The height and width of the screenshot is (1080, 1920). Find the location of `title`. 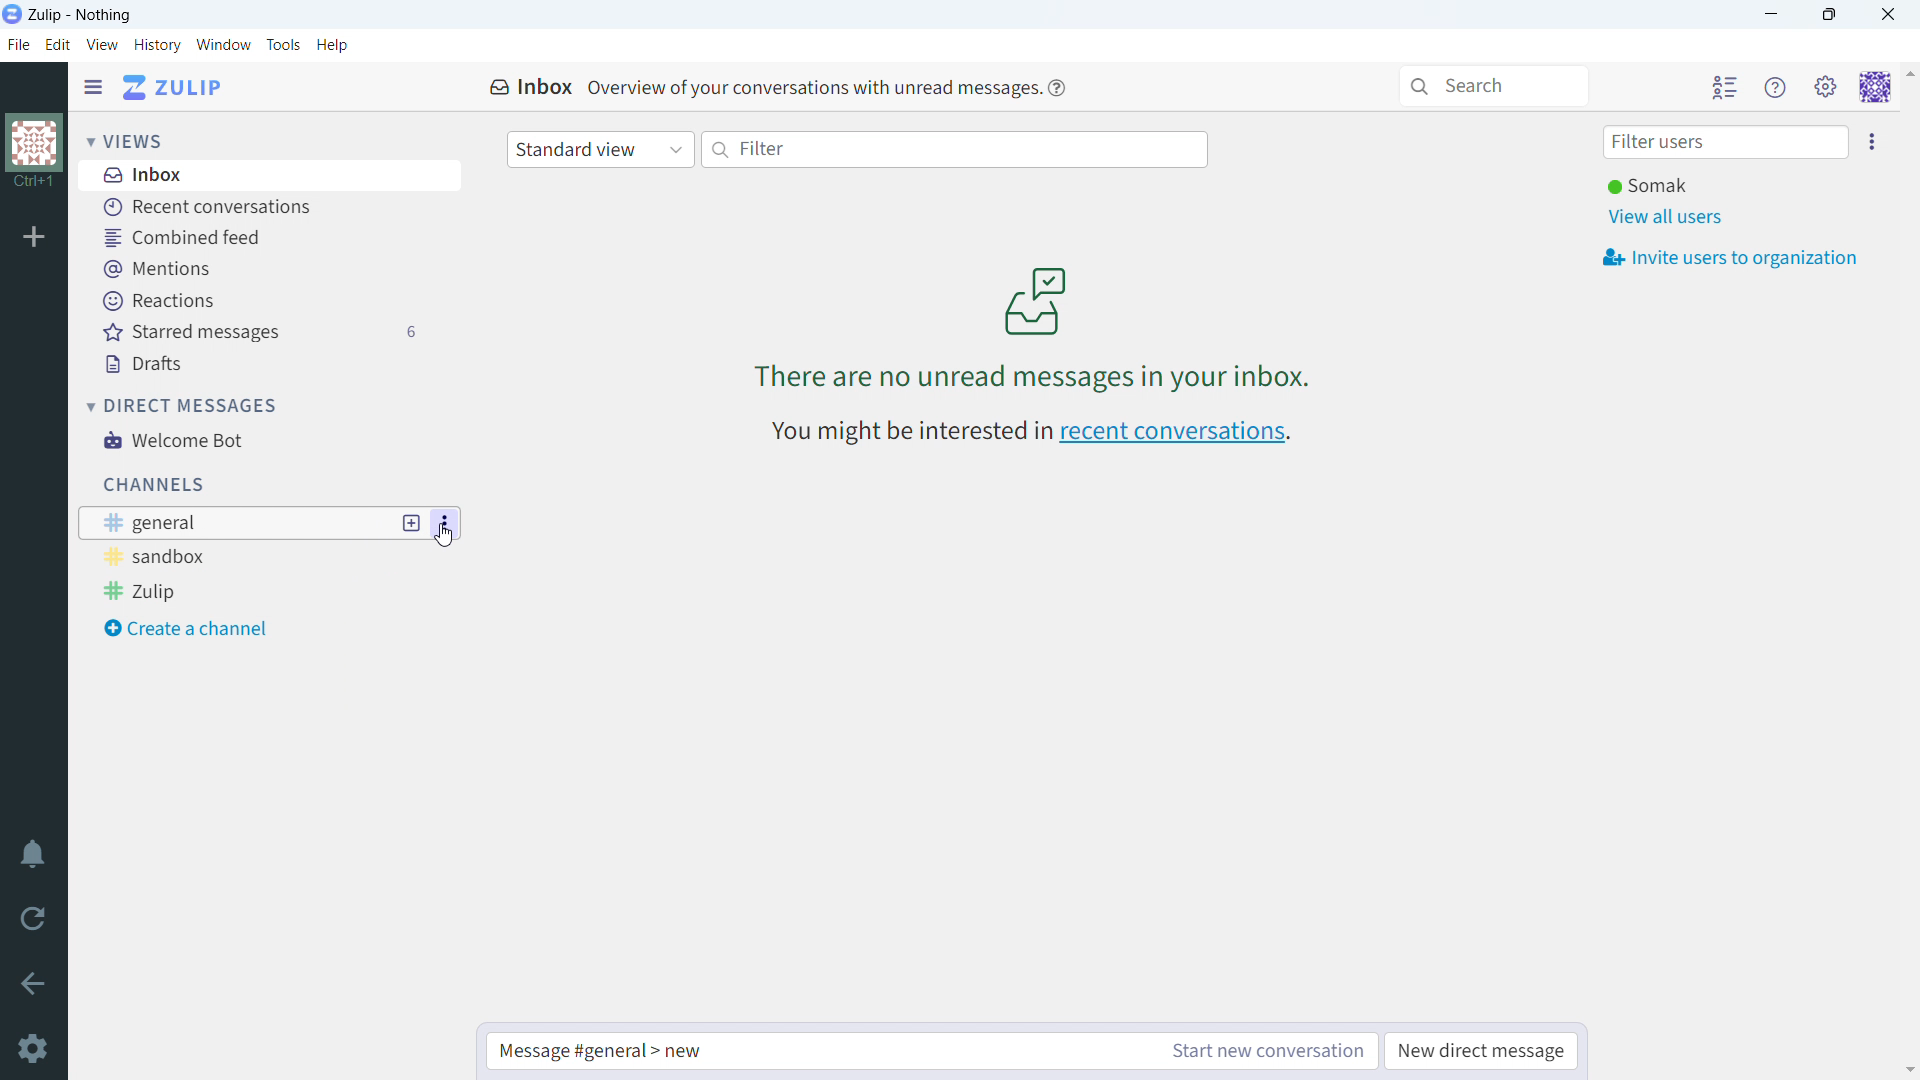

title is located at coordinates (80, 15).